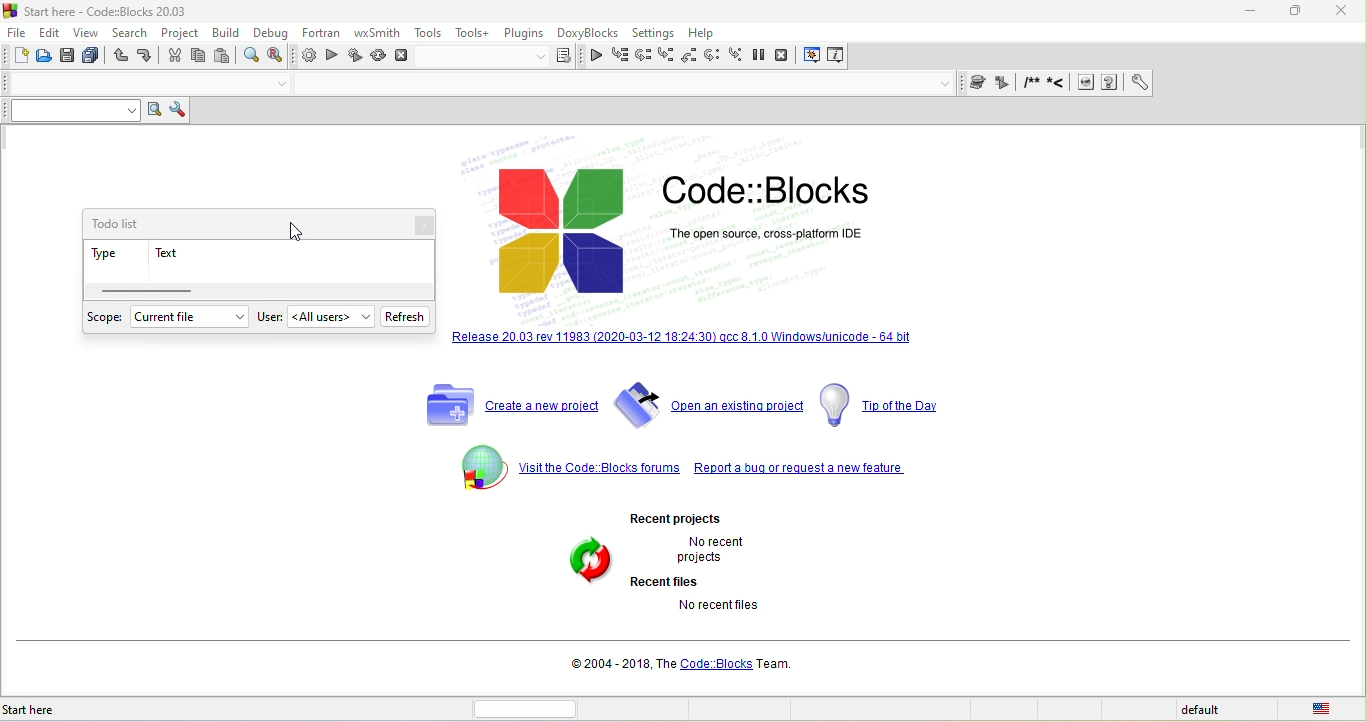  What do you see at coordinates (129, 224) in the screenshot?
I see `todo list` at bounding box center [129, 224].